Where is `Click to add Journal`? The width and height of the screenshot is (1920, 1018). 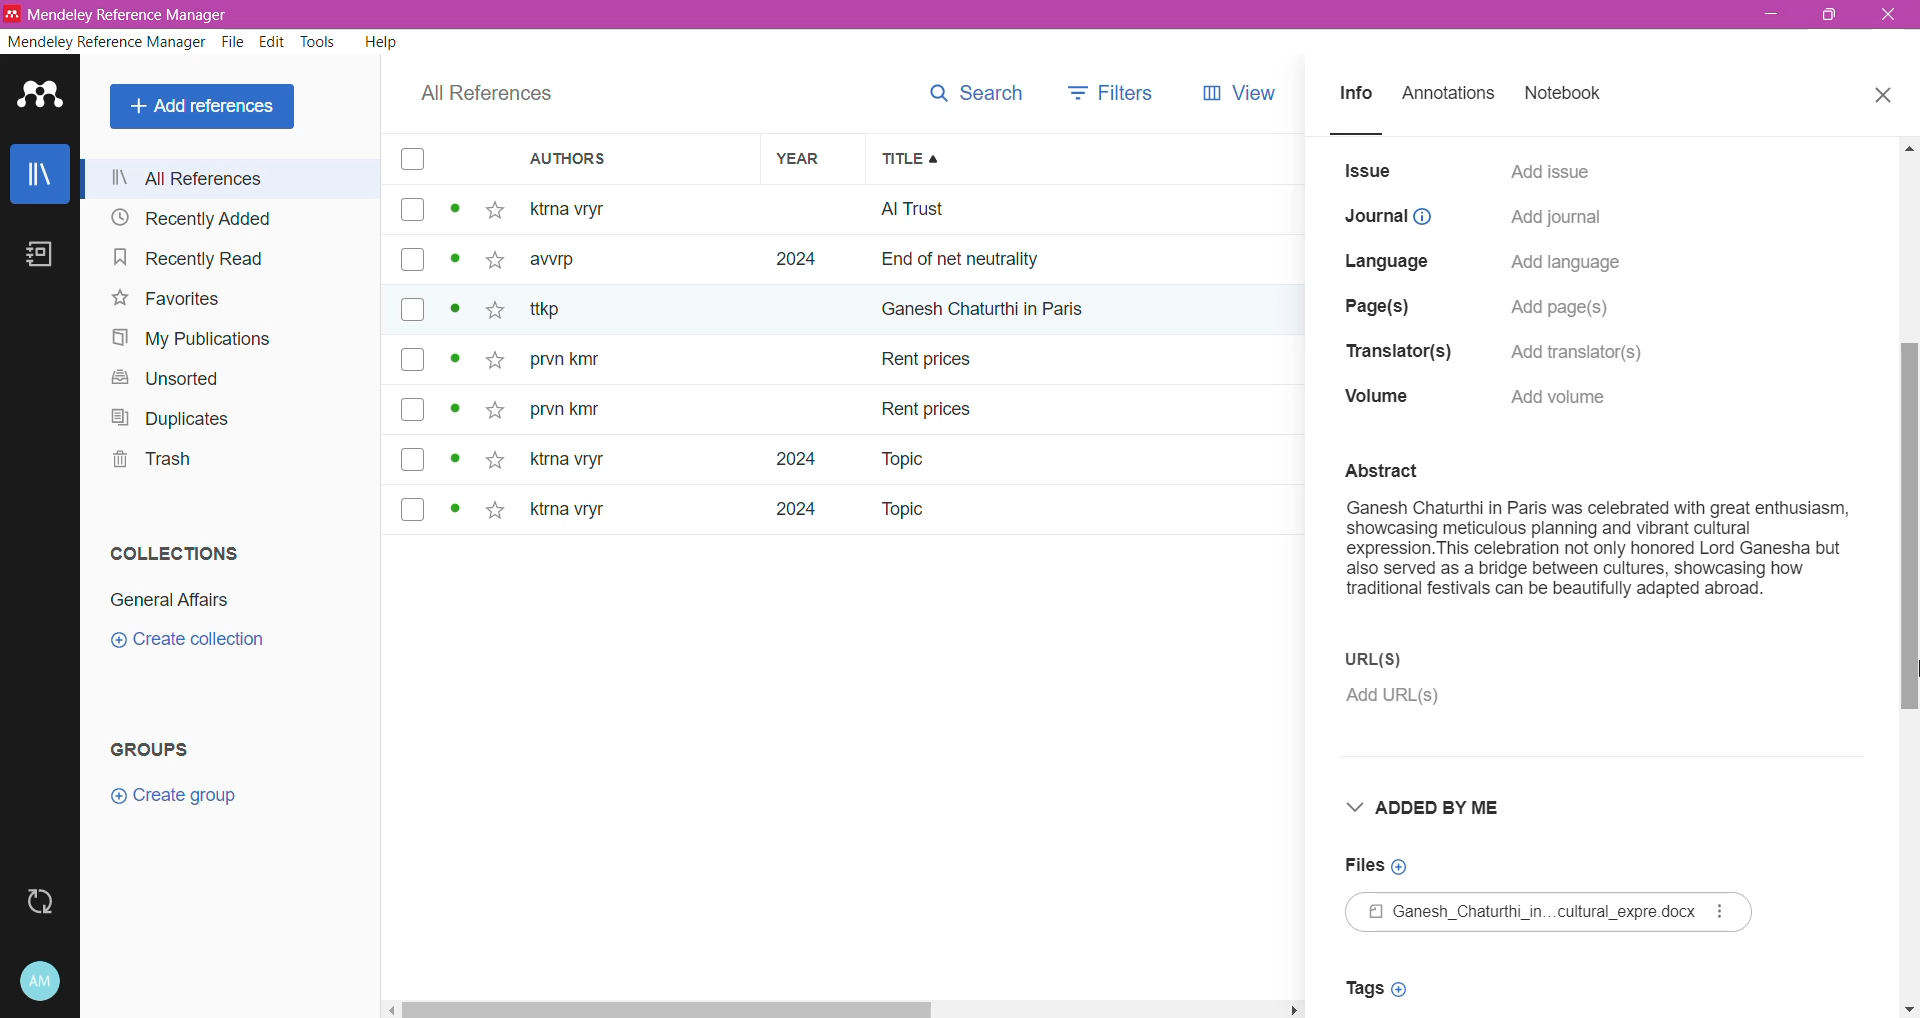 Click to add Journal is located at coordinates (1554, 220).